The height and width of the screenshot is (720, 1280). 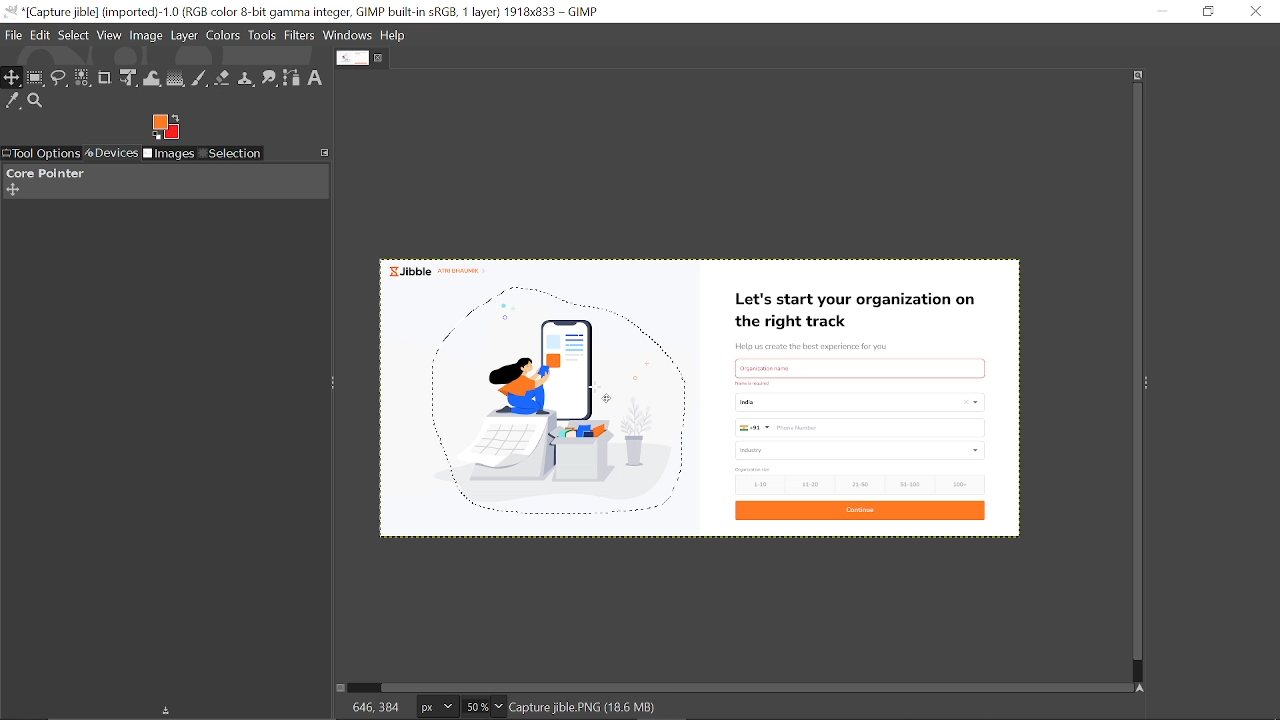 I want to click on Rectangular select tool, so click(x=36, y=79).